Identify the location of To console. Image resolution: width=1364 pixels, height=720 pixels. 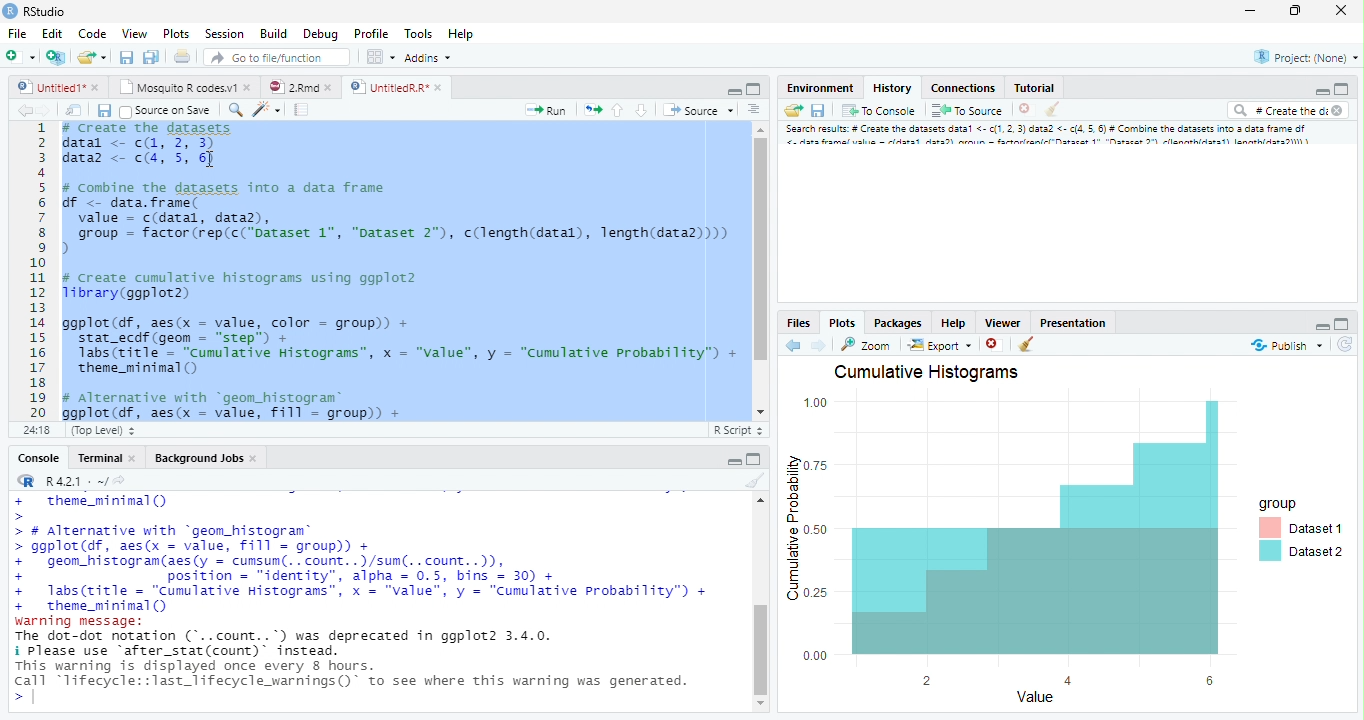
(881, 111).